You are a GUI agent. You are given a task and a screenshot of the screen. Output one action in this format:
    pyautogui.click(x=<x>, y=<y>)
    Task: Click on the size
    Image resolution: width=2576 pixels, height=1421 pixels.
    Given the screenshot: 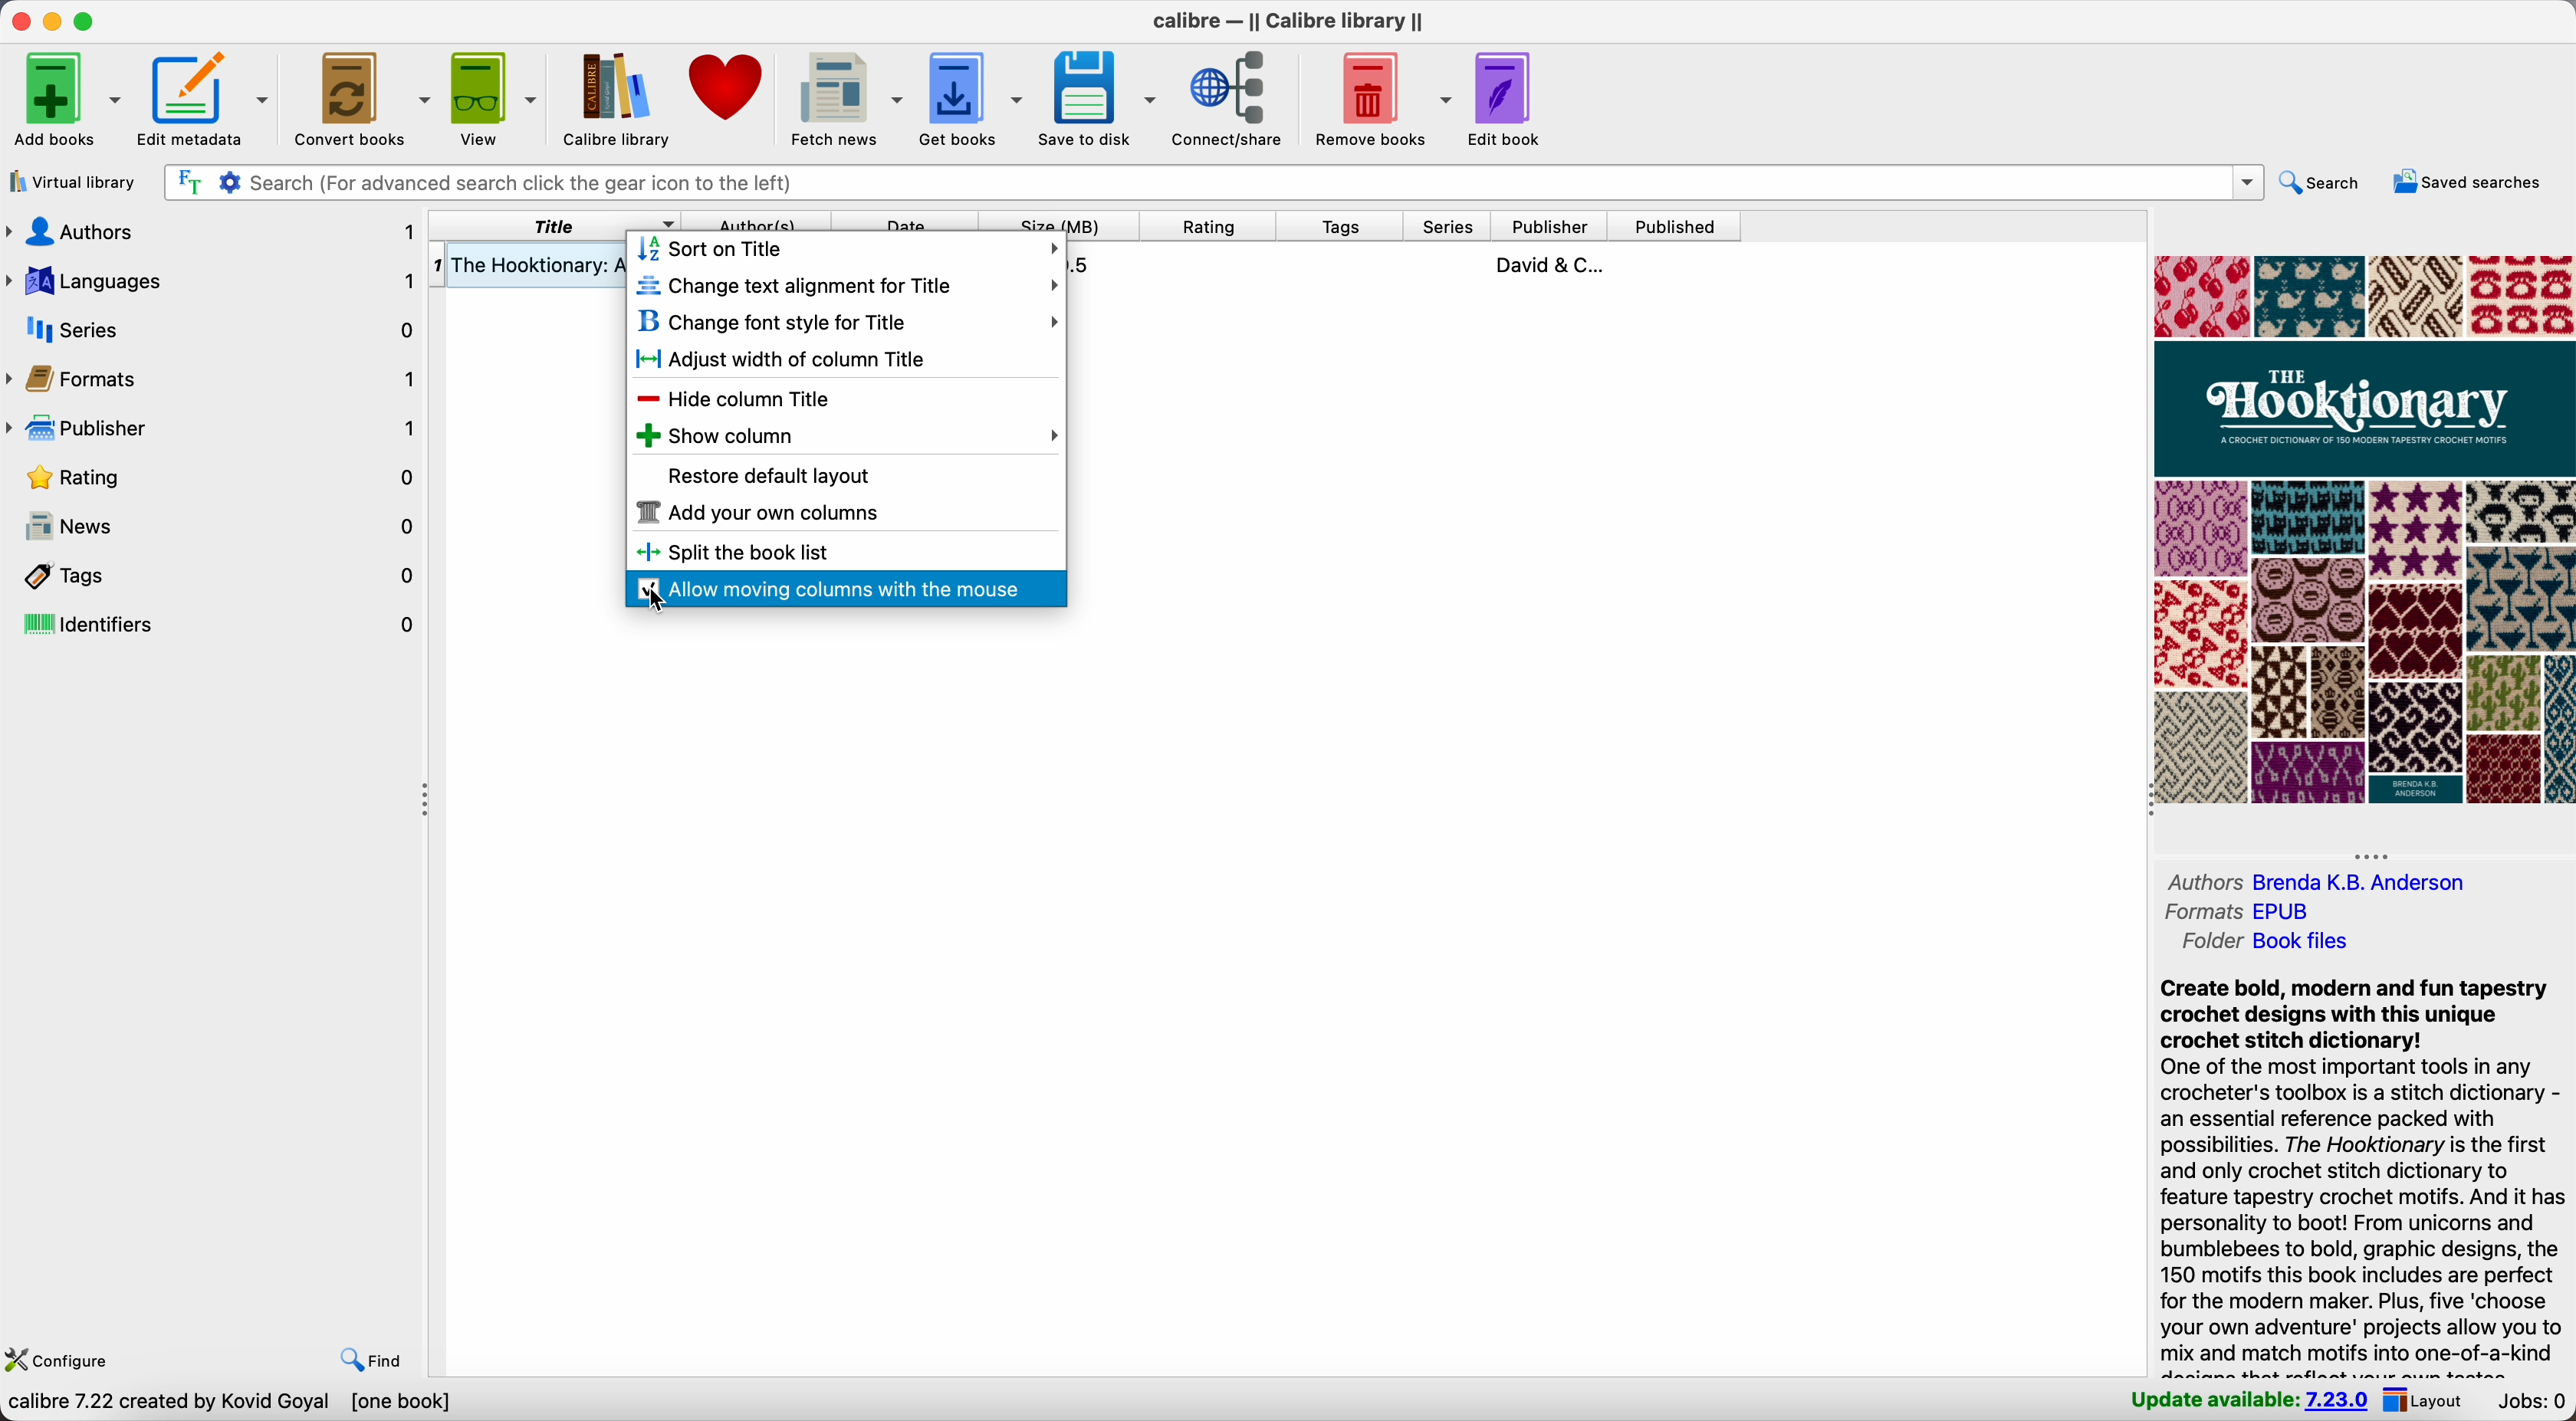 What is the action you would take?
    pyautogui.click(x=1060, y=219)
    